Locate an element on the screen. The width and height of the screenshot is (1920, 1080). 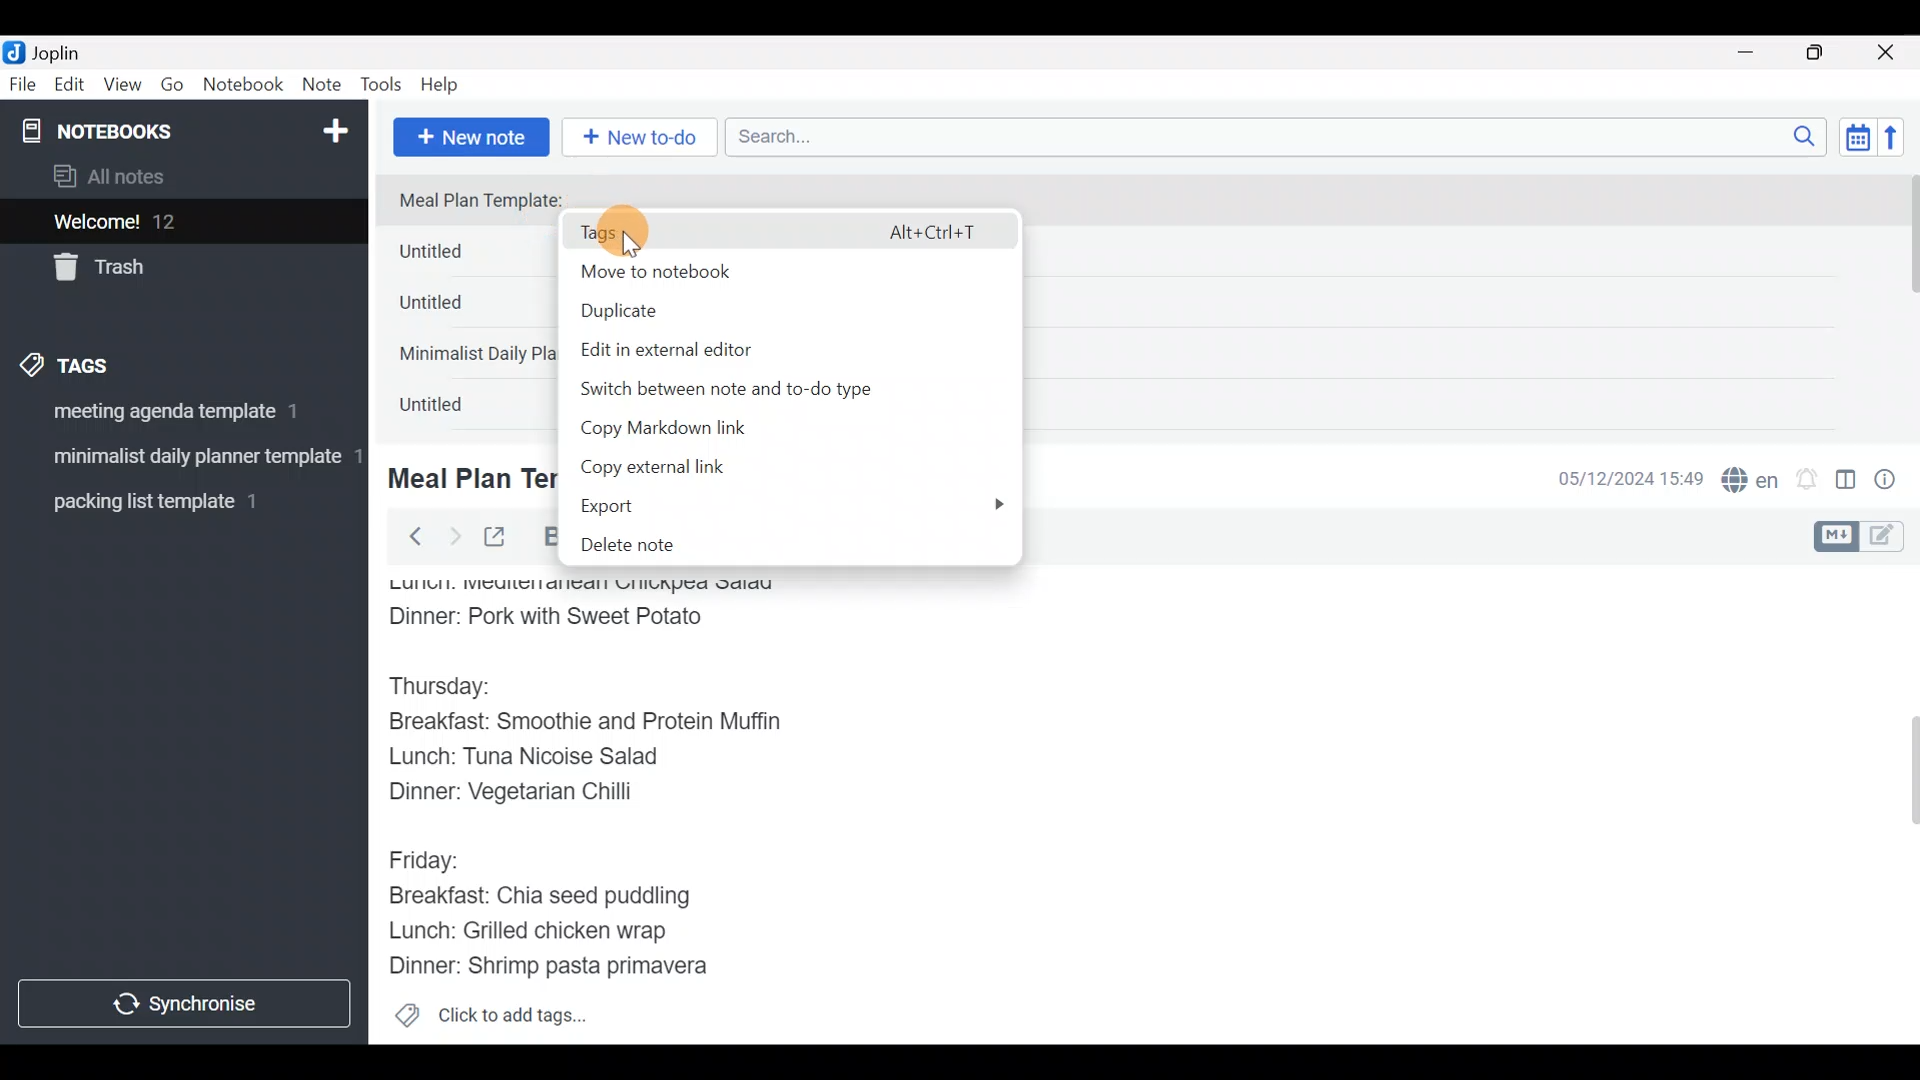
All notes is located at coordinates (179, 178).